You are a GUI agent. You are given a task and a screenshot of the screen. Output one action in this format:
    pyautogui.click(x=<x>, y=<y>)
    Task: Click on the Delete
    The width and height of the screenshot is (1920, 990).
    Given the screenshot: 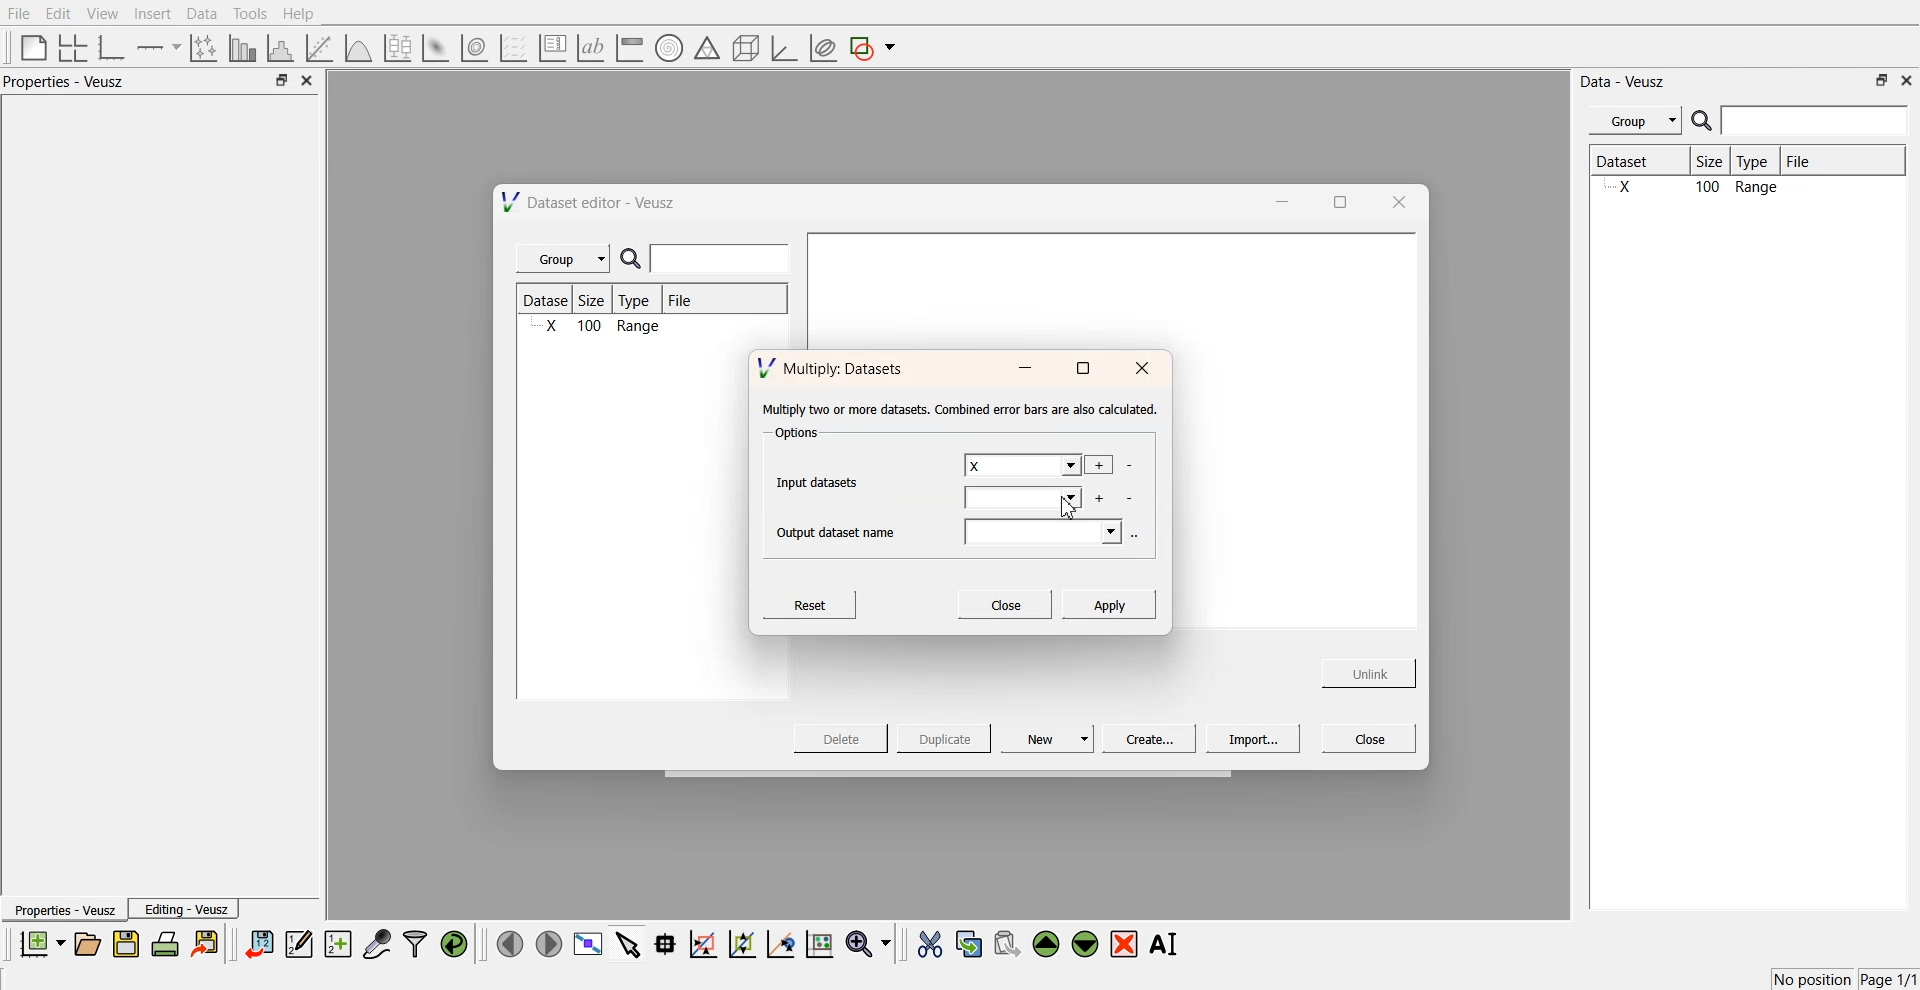 What is the action you would take?
    pyautogui.click(x=843, y=737)
    